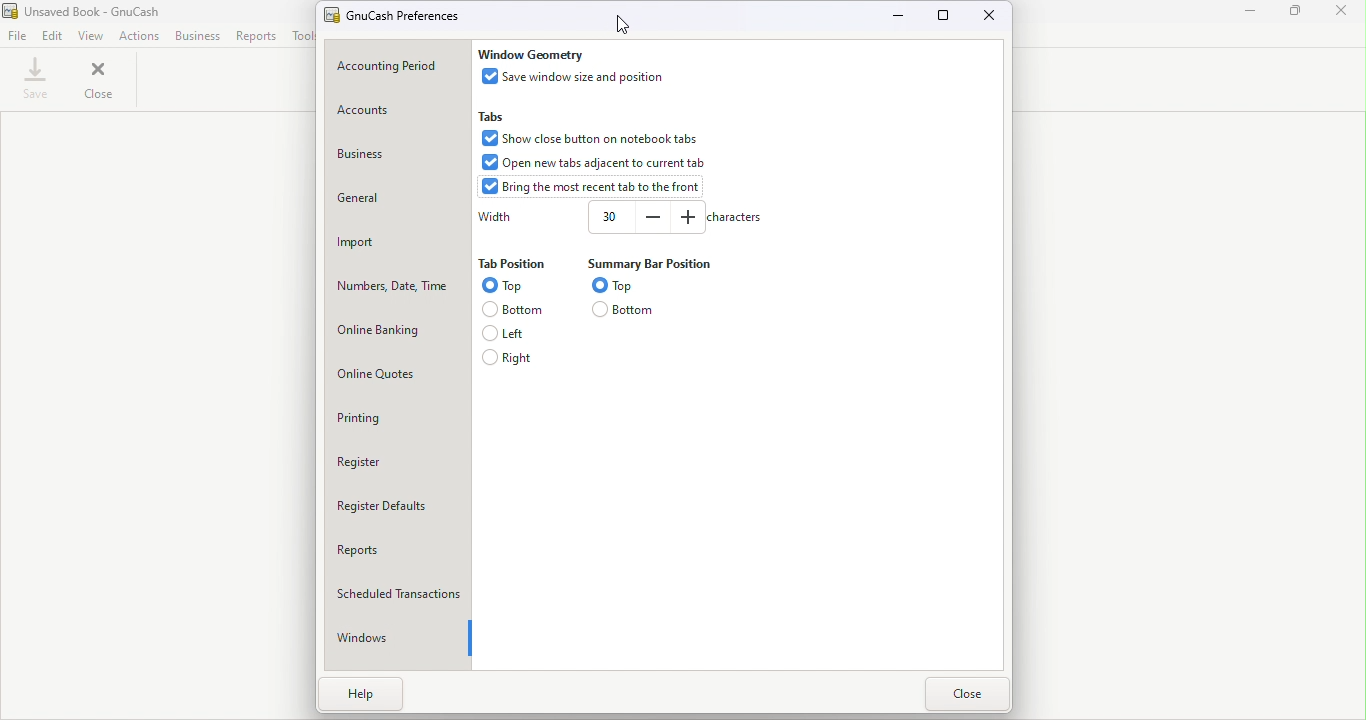 The width and height of the screenshot is (1366, 720). Describe the element at coordinates (397, 283) in the screenshot. I see `Numbers, Date, Time` at that location.